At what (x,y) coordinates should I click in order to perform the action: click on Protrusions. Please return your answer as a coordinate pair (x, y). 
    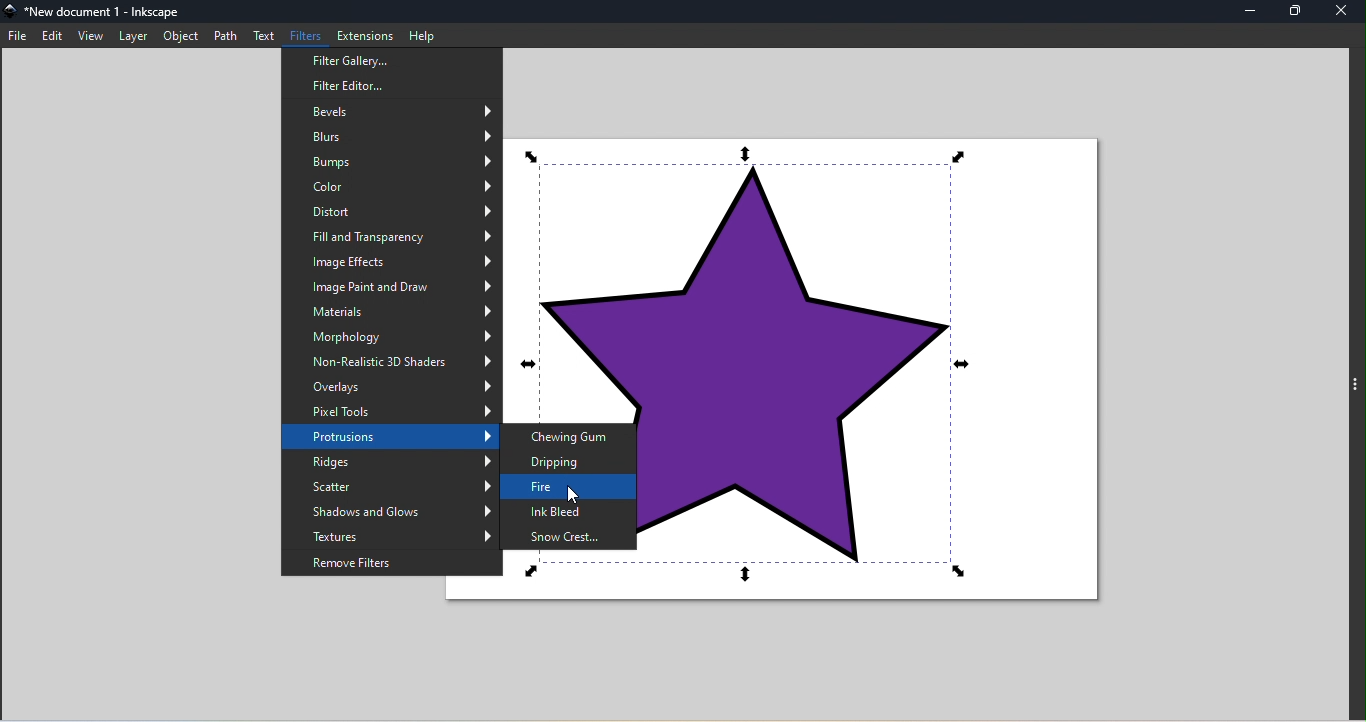
    Looking at the image, I should click on (387, 438).